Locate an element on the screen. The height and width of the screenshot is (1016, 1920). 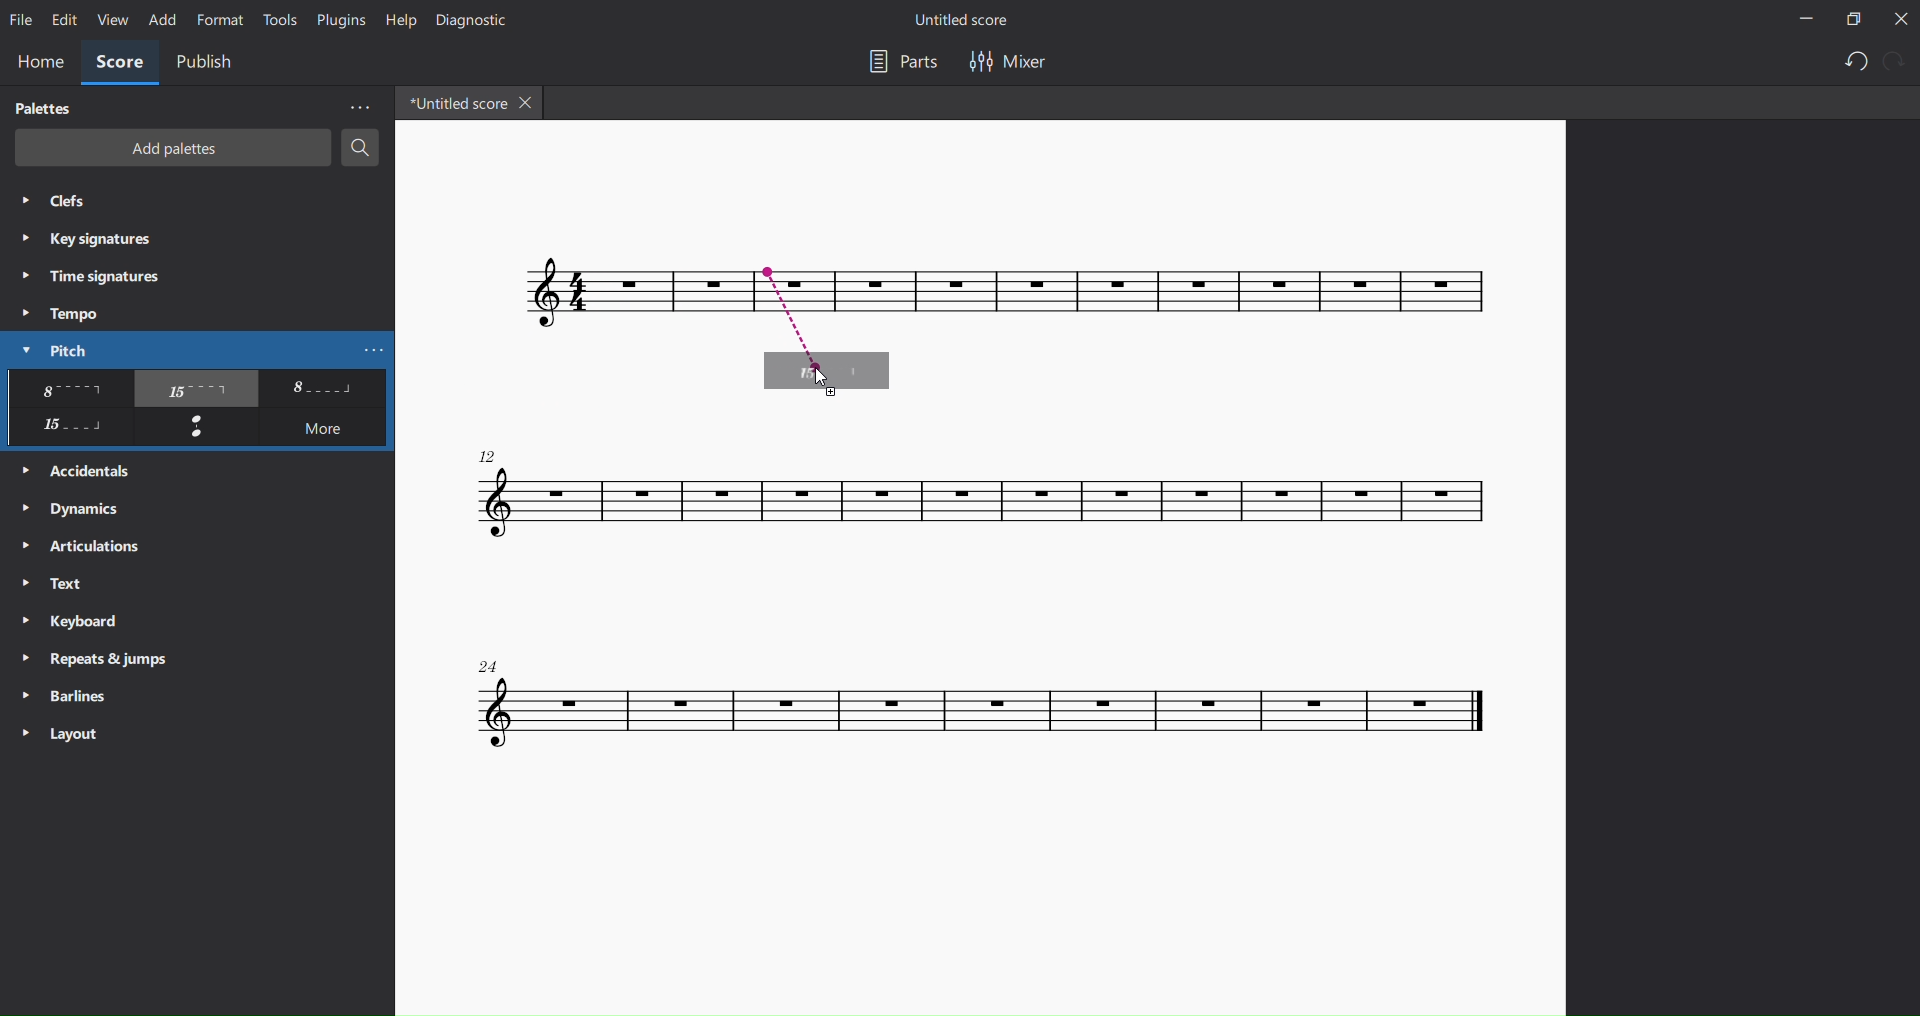
part is located at coordinates (901, 66).